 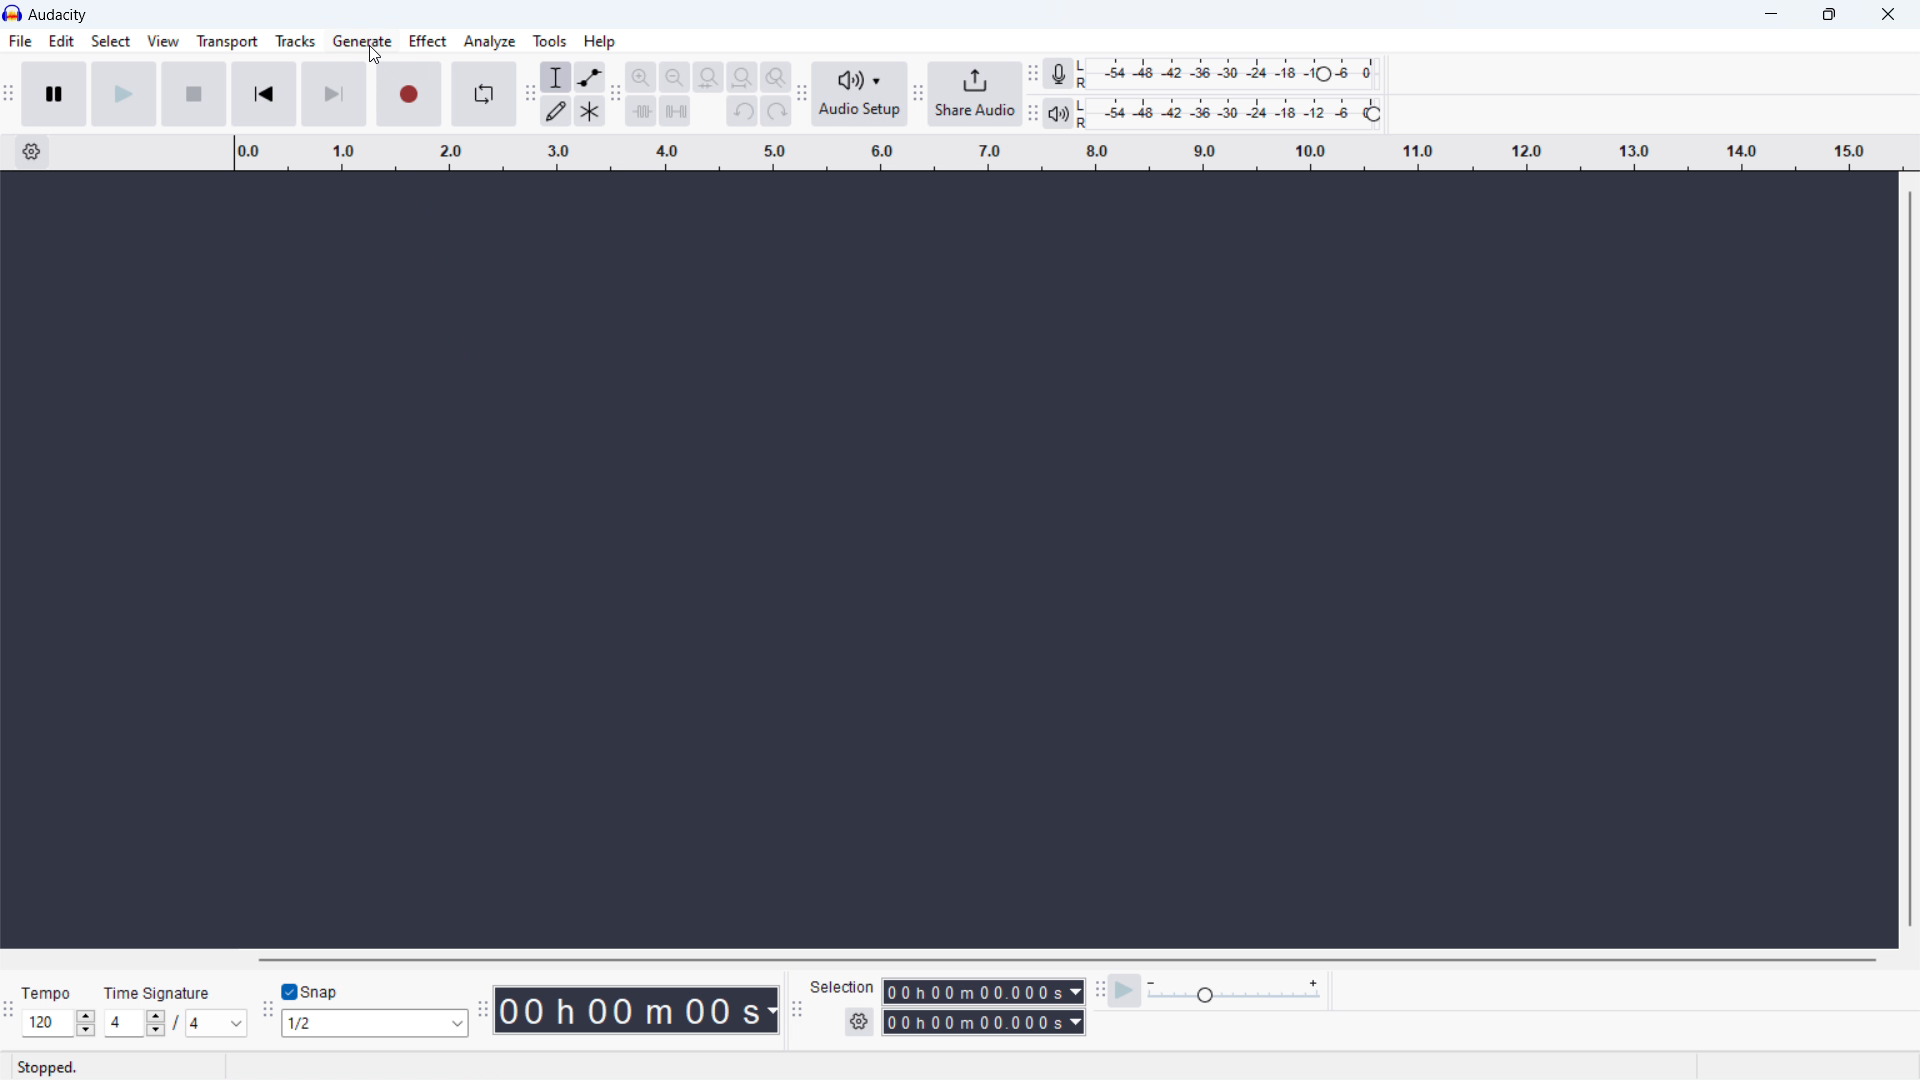 I want to click on select tempo, so click(x=58, y=1023).